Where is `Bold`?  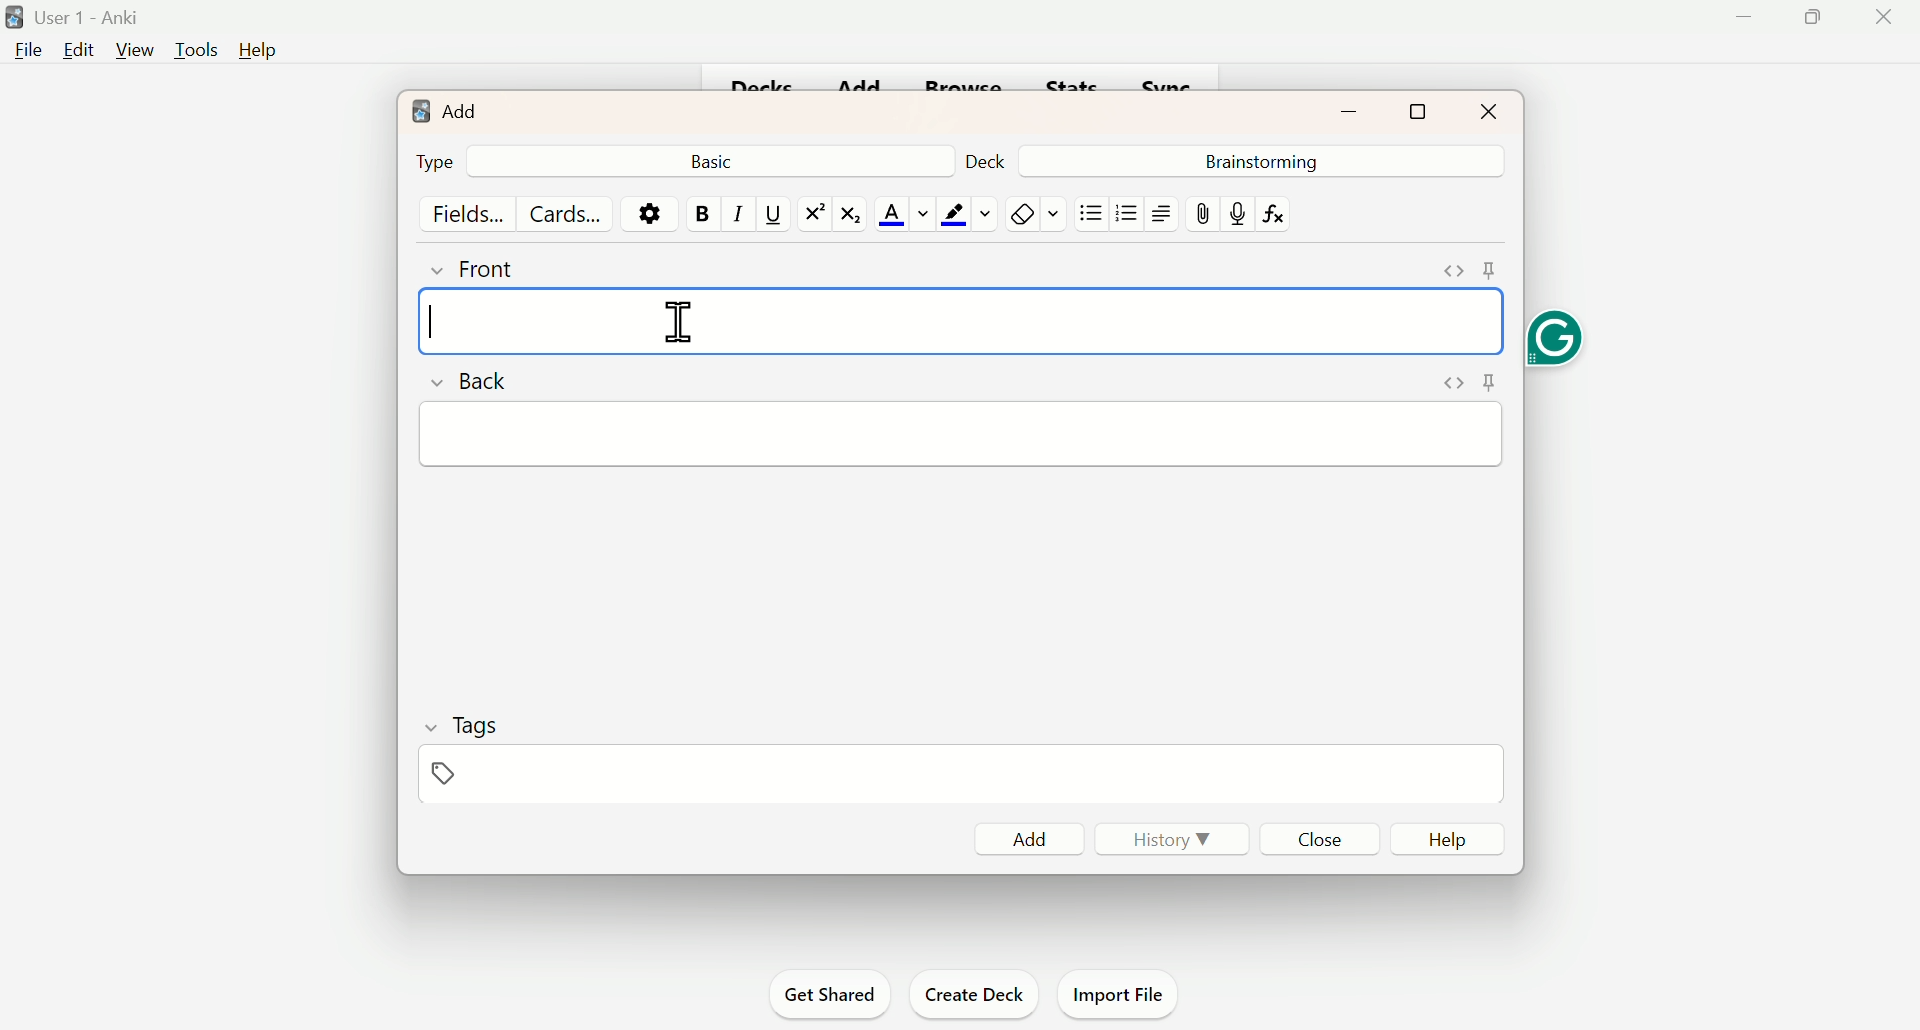
Bold is located at coordinates (701, 213).